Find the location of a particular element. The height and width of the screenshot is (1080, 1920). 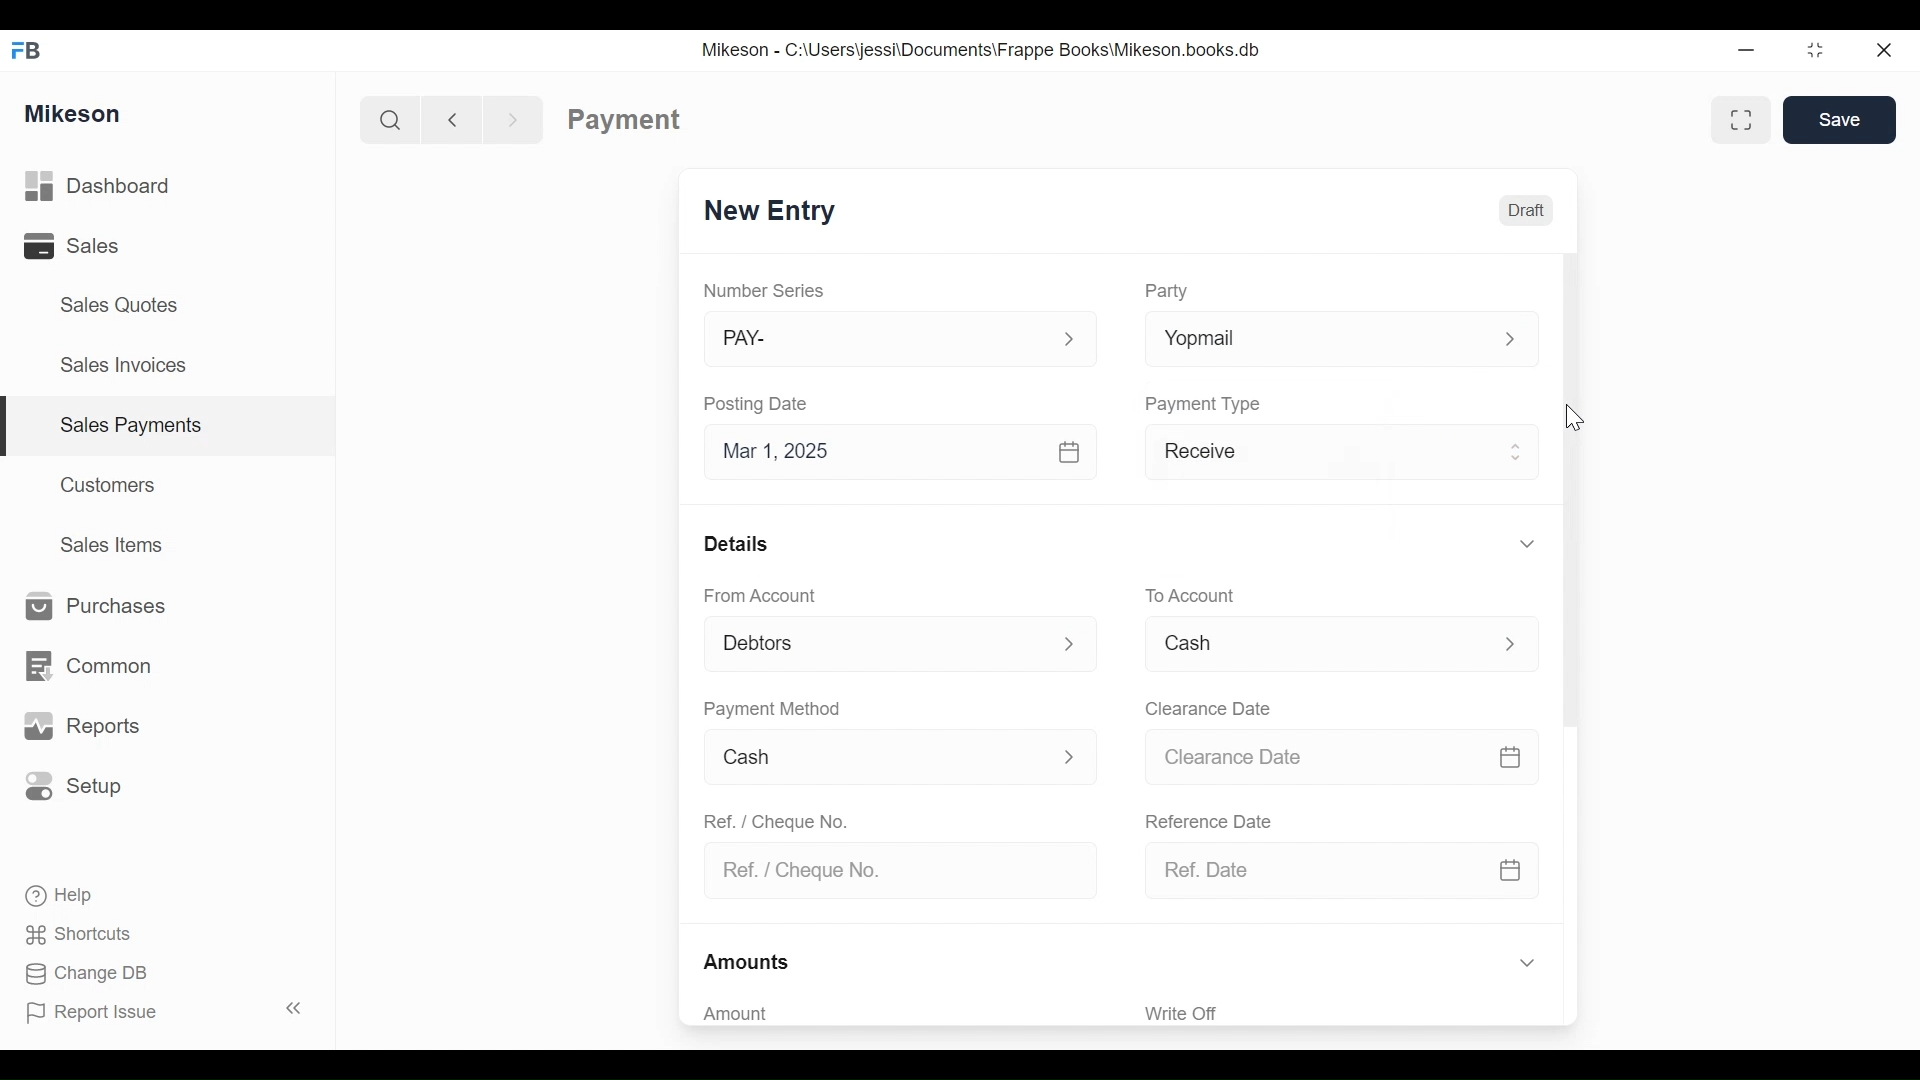

Minimize is located at coordinates (1746, 53).